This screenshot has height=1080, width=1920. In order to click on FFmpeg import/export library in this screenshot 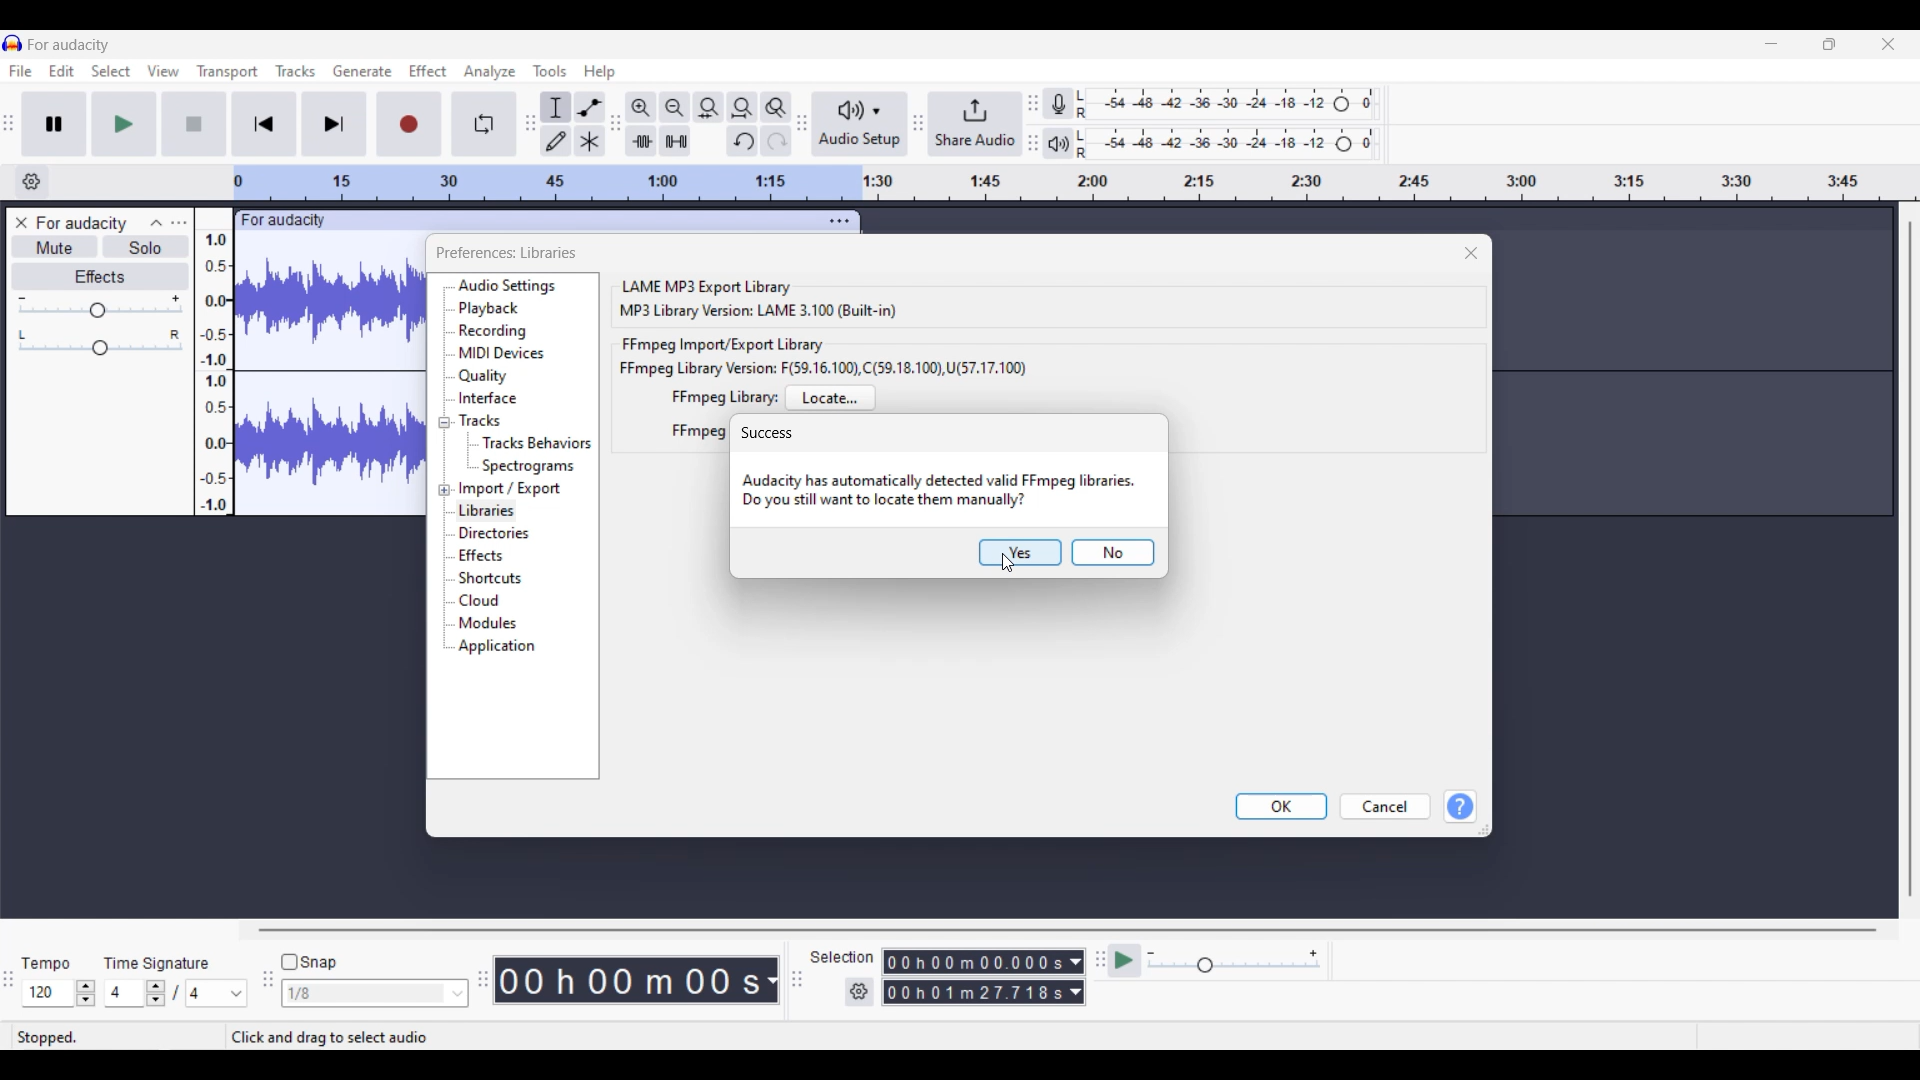, I will do `click(725, 345)`.